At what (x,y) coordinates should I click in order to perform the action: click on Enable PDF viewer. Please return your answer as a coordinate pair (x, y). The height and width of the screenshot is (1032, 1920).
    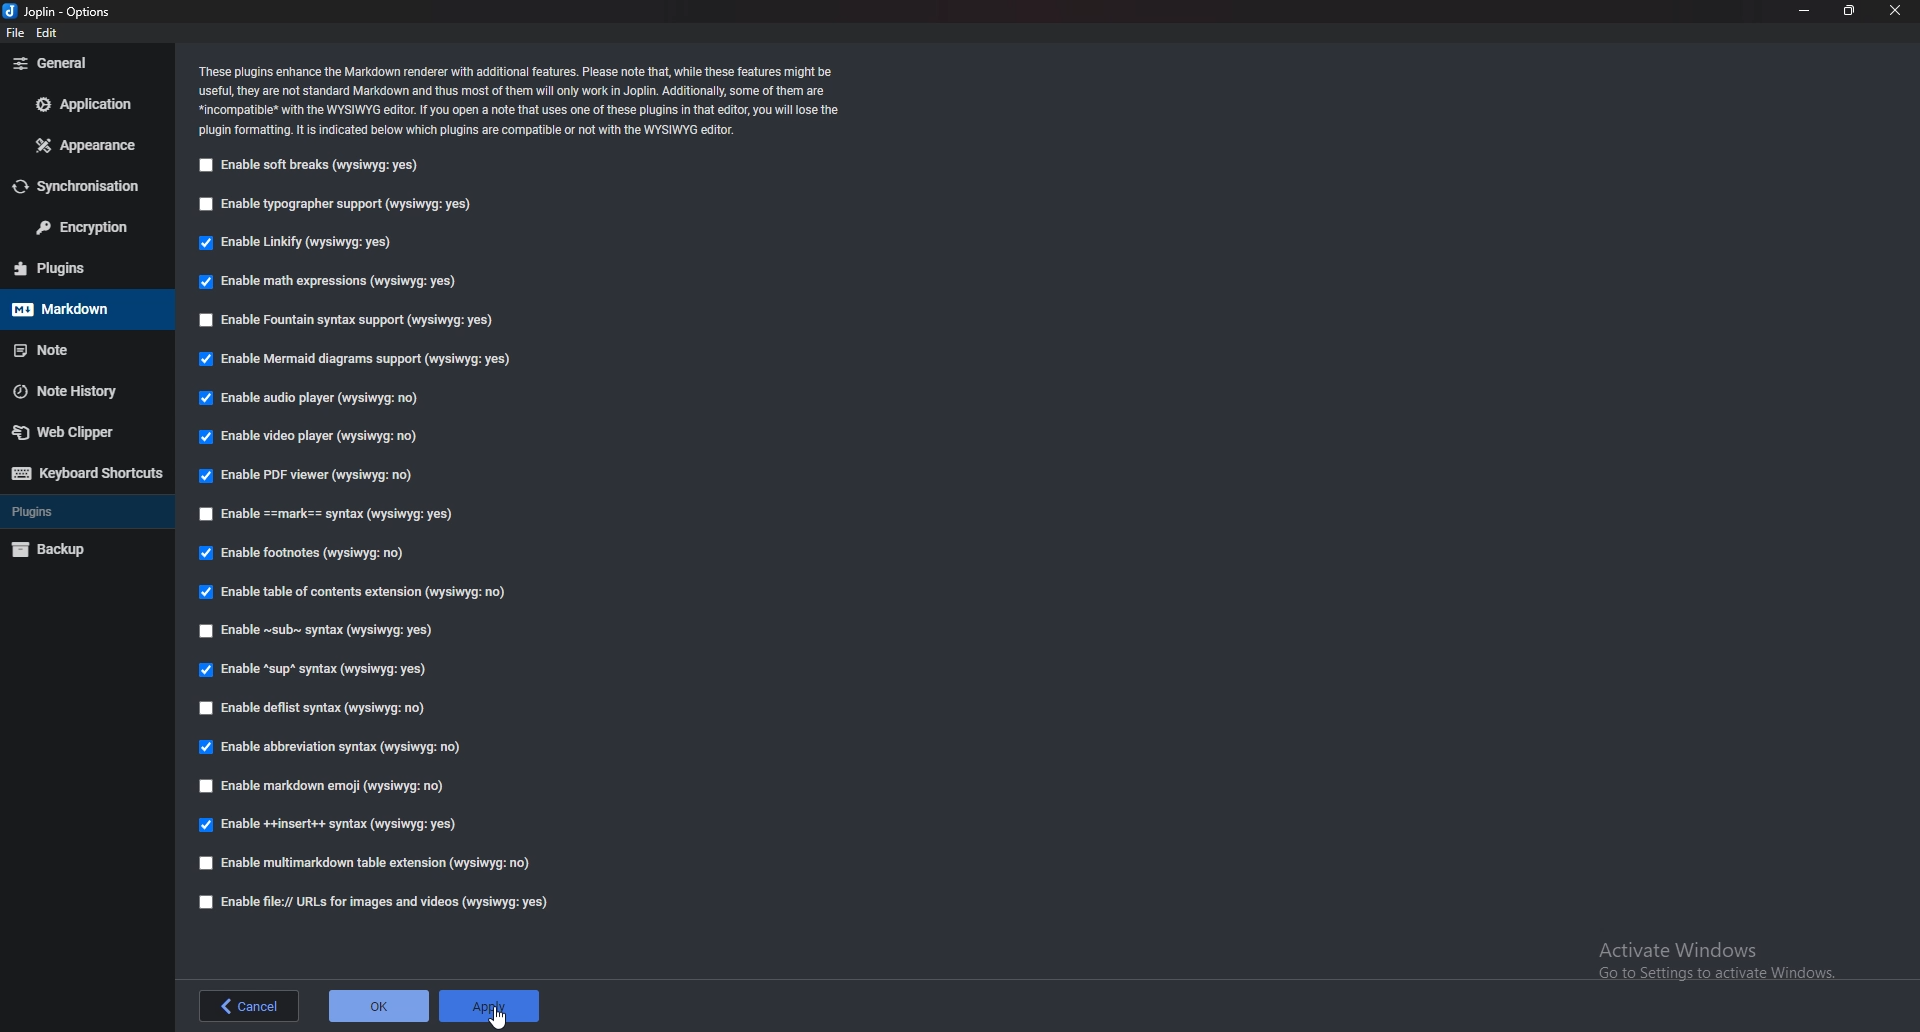
    Looking at the image, I should click on (318, 477).